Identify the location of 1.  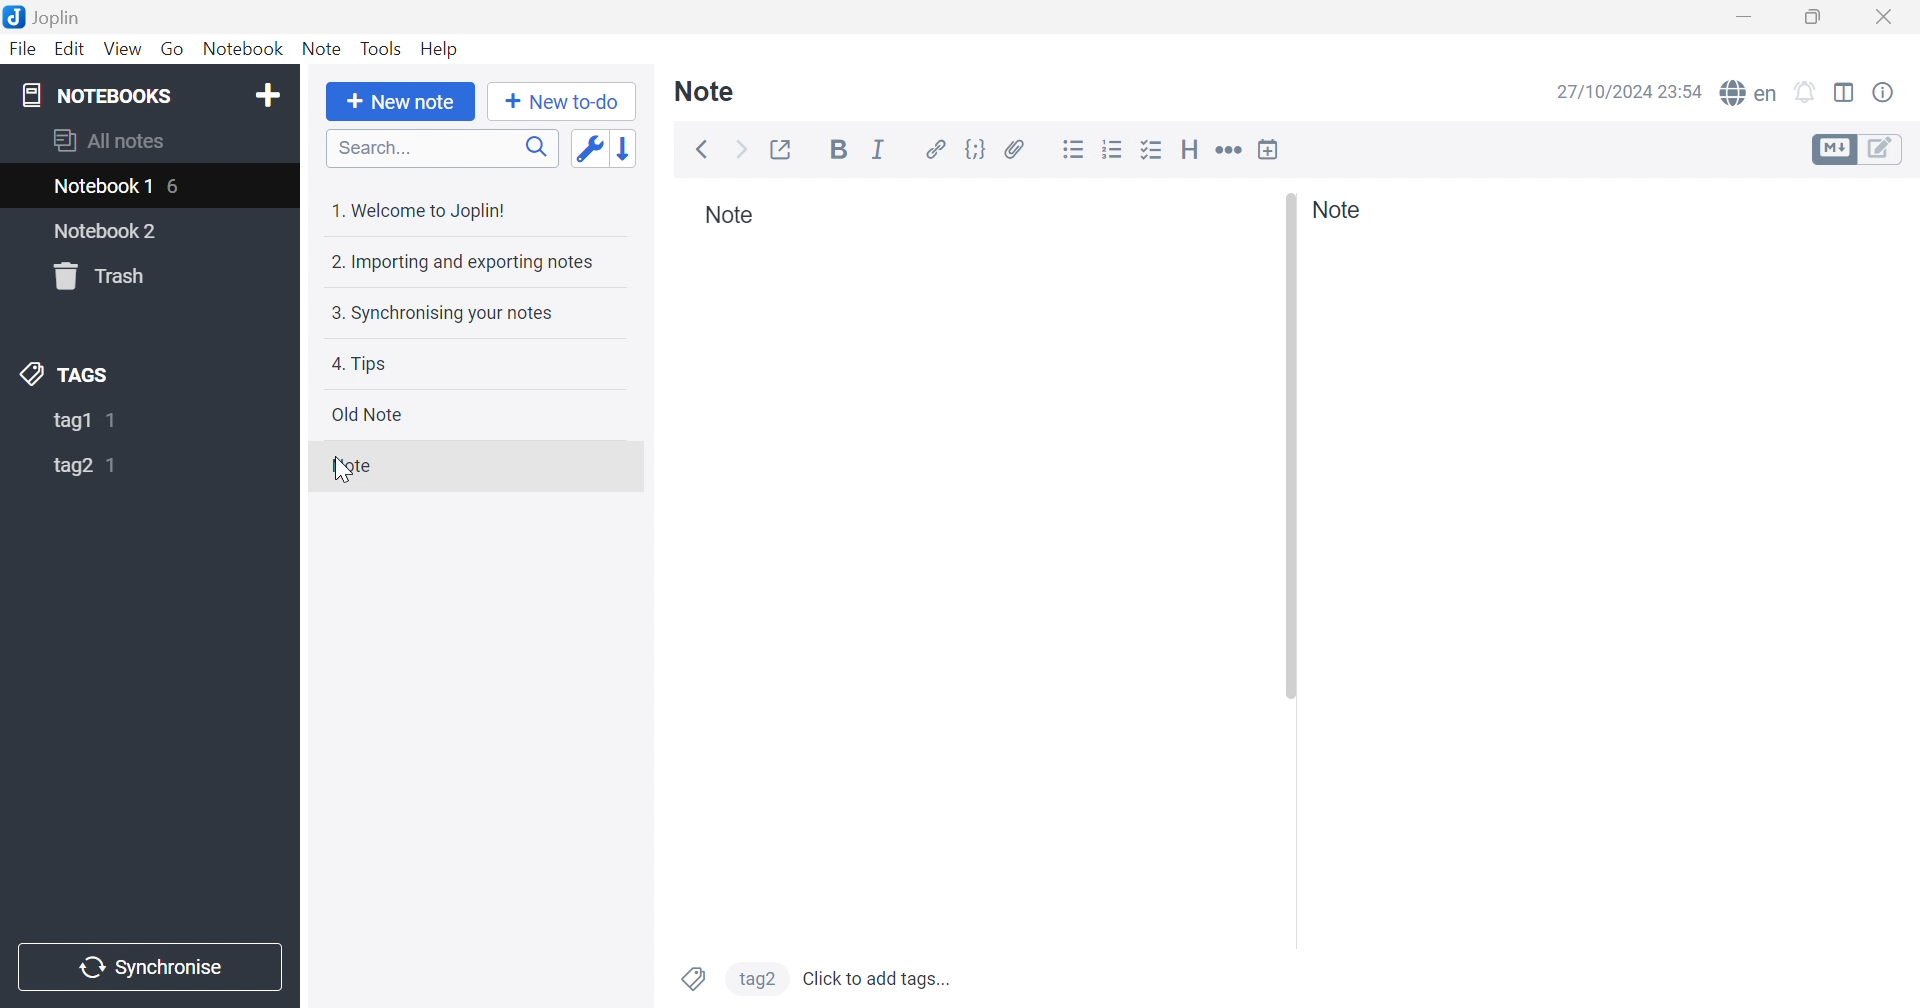
(112, 466).